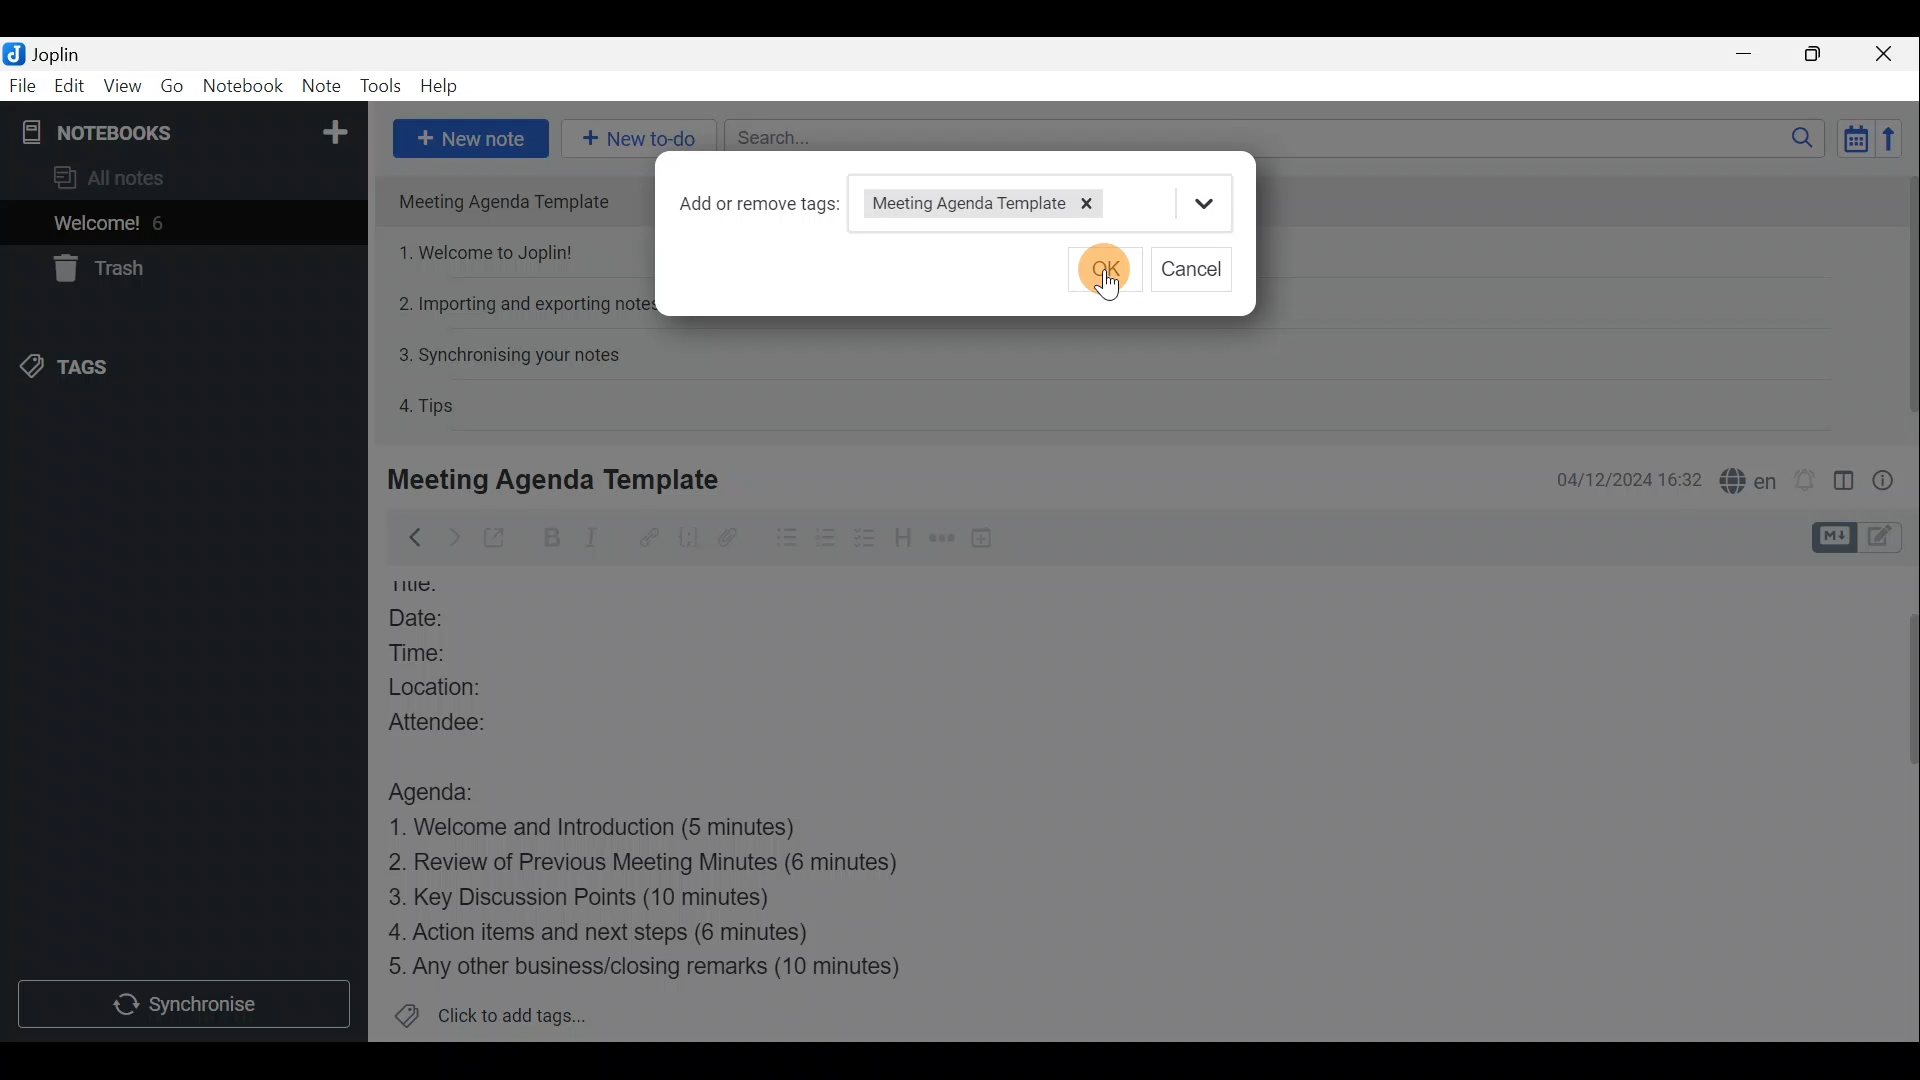 This screenshot has height=1080, width=1920. I want to click on Location:, so click(459, 687).